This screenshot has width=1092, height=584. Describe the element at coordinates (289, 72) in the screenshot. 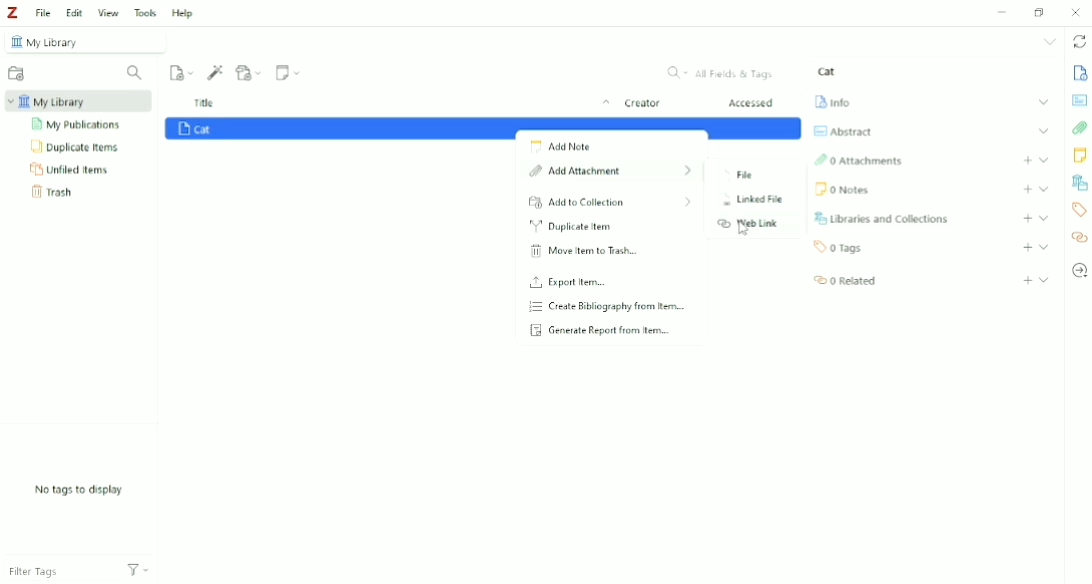

I see `New Note` at that location.